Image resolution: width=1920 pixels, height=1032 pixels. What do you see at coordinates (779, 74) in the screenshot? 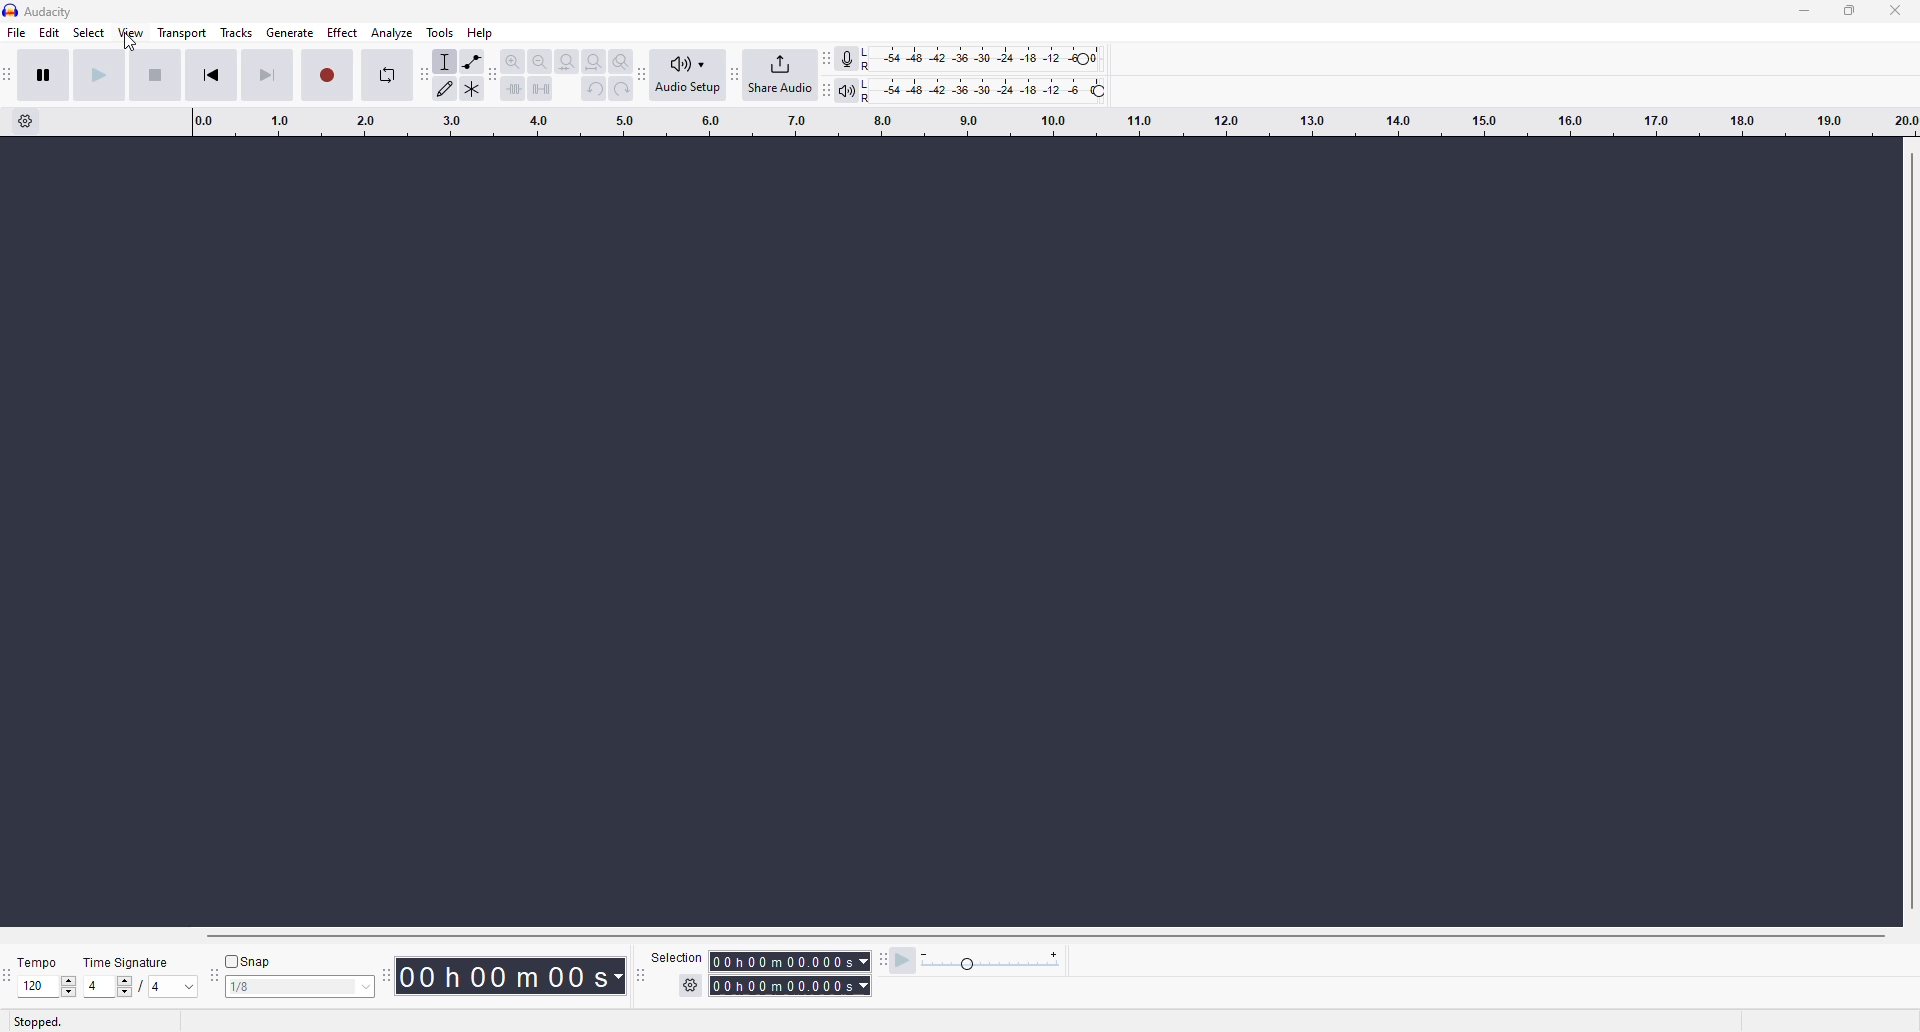
I see `share audio` at bounding box center [779, 74].